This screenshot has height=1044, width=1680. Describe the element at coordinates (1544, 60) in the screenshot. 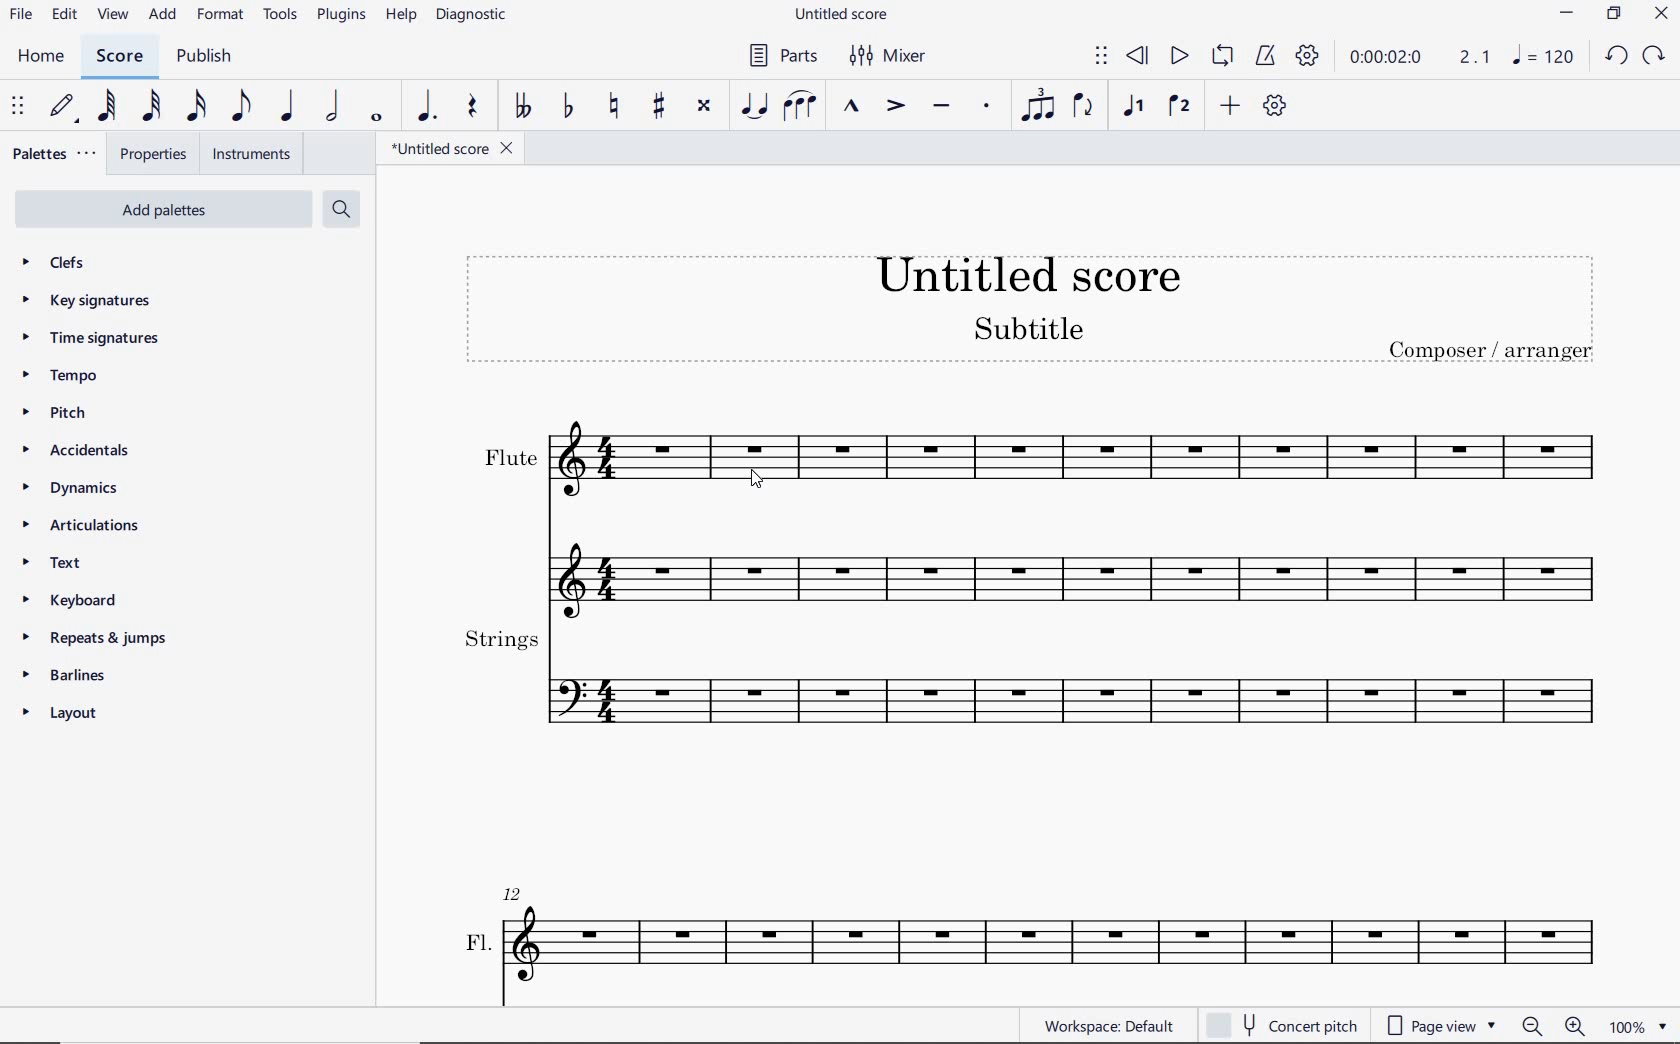

I see `note` at that location.